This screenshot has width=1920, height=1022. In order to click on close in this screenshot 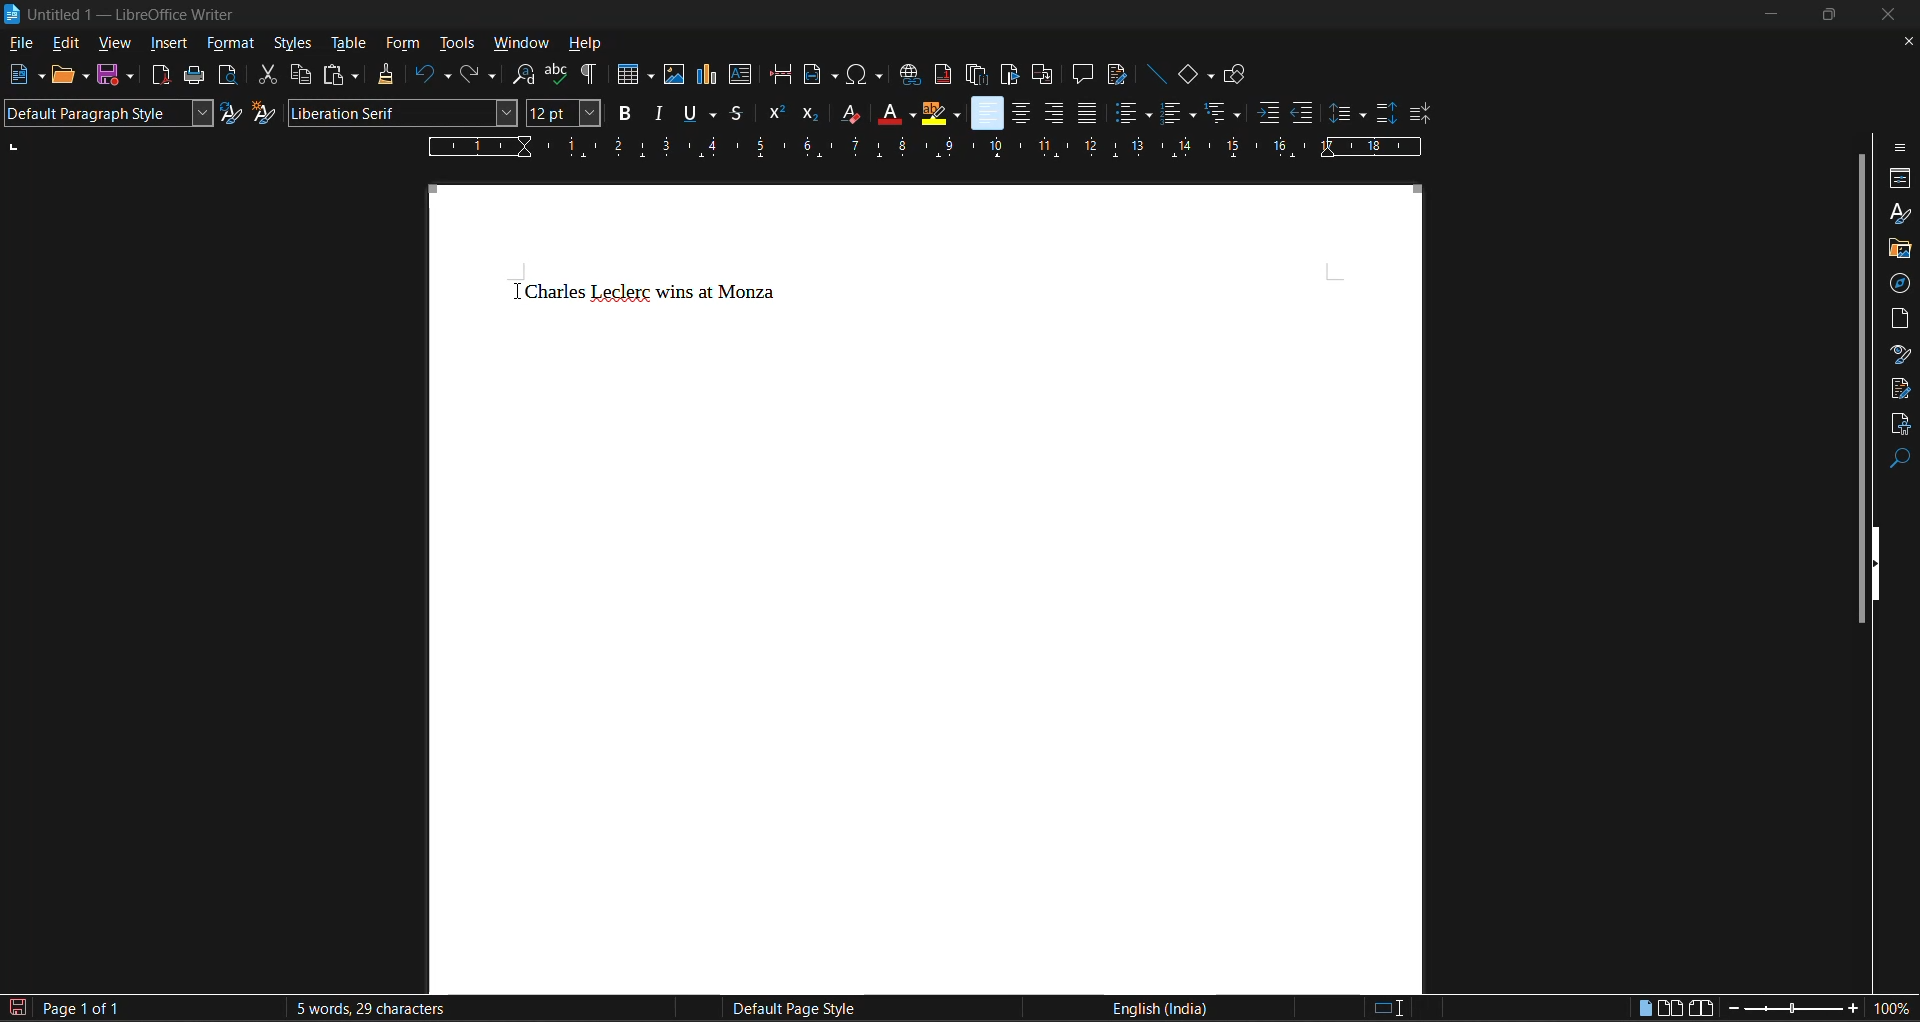, I will do `click(1890, 15)`.